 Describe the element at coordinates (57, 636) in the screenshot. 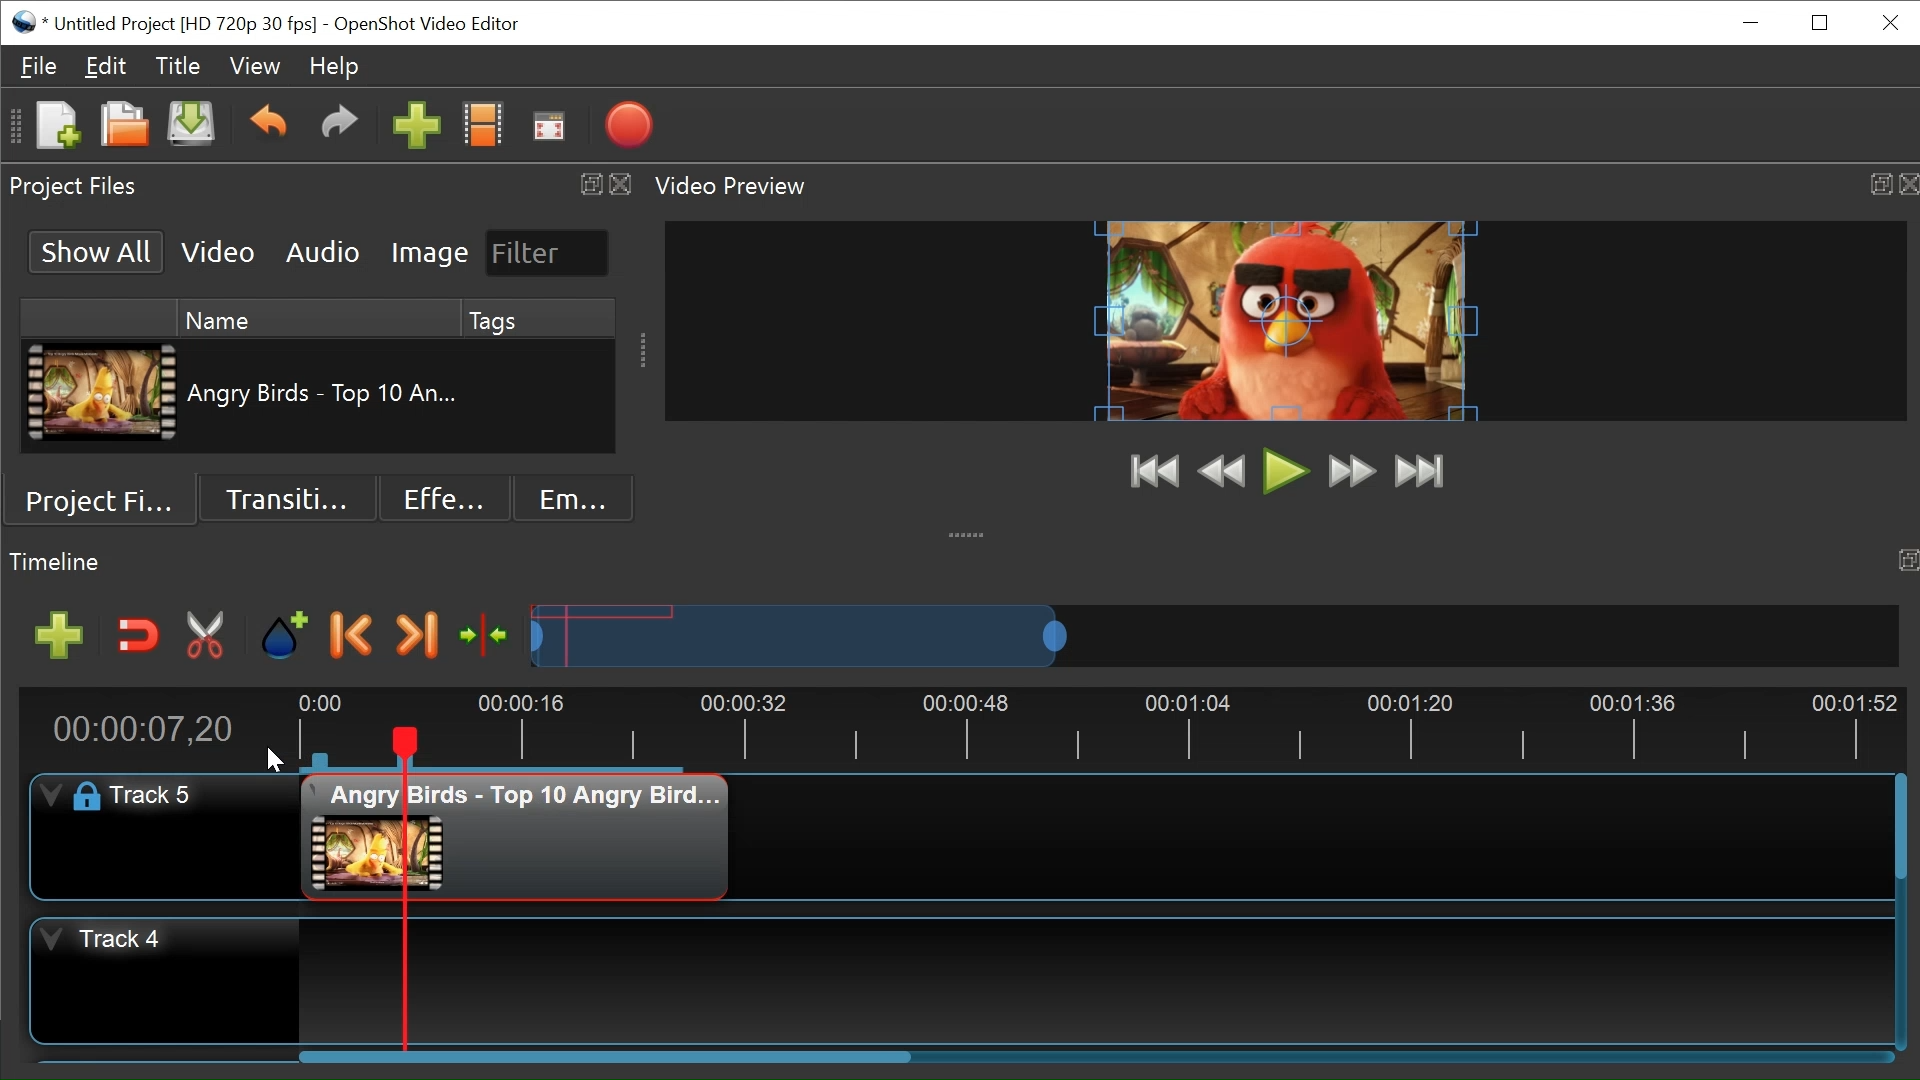

I see `Add Track` at that location.